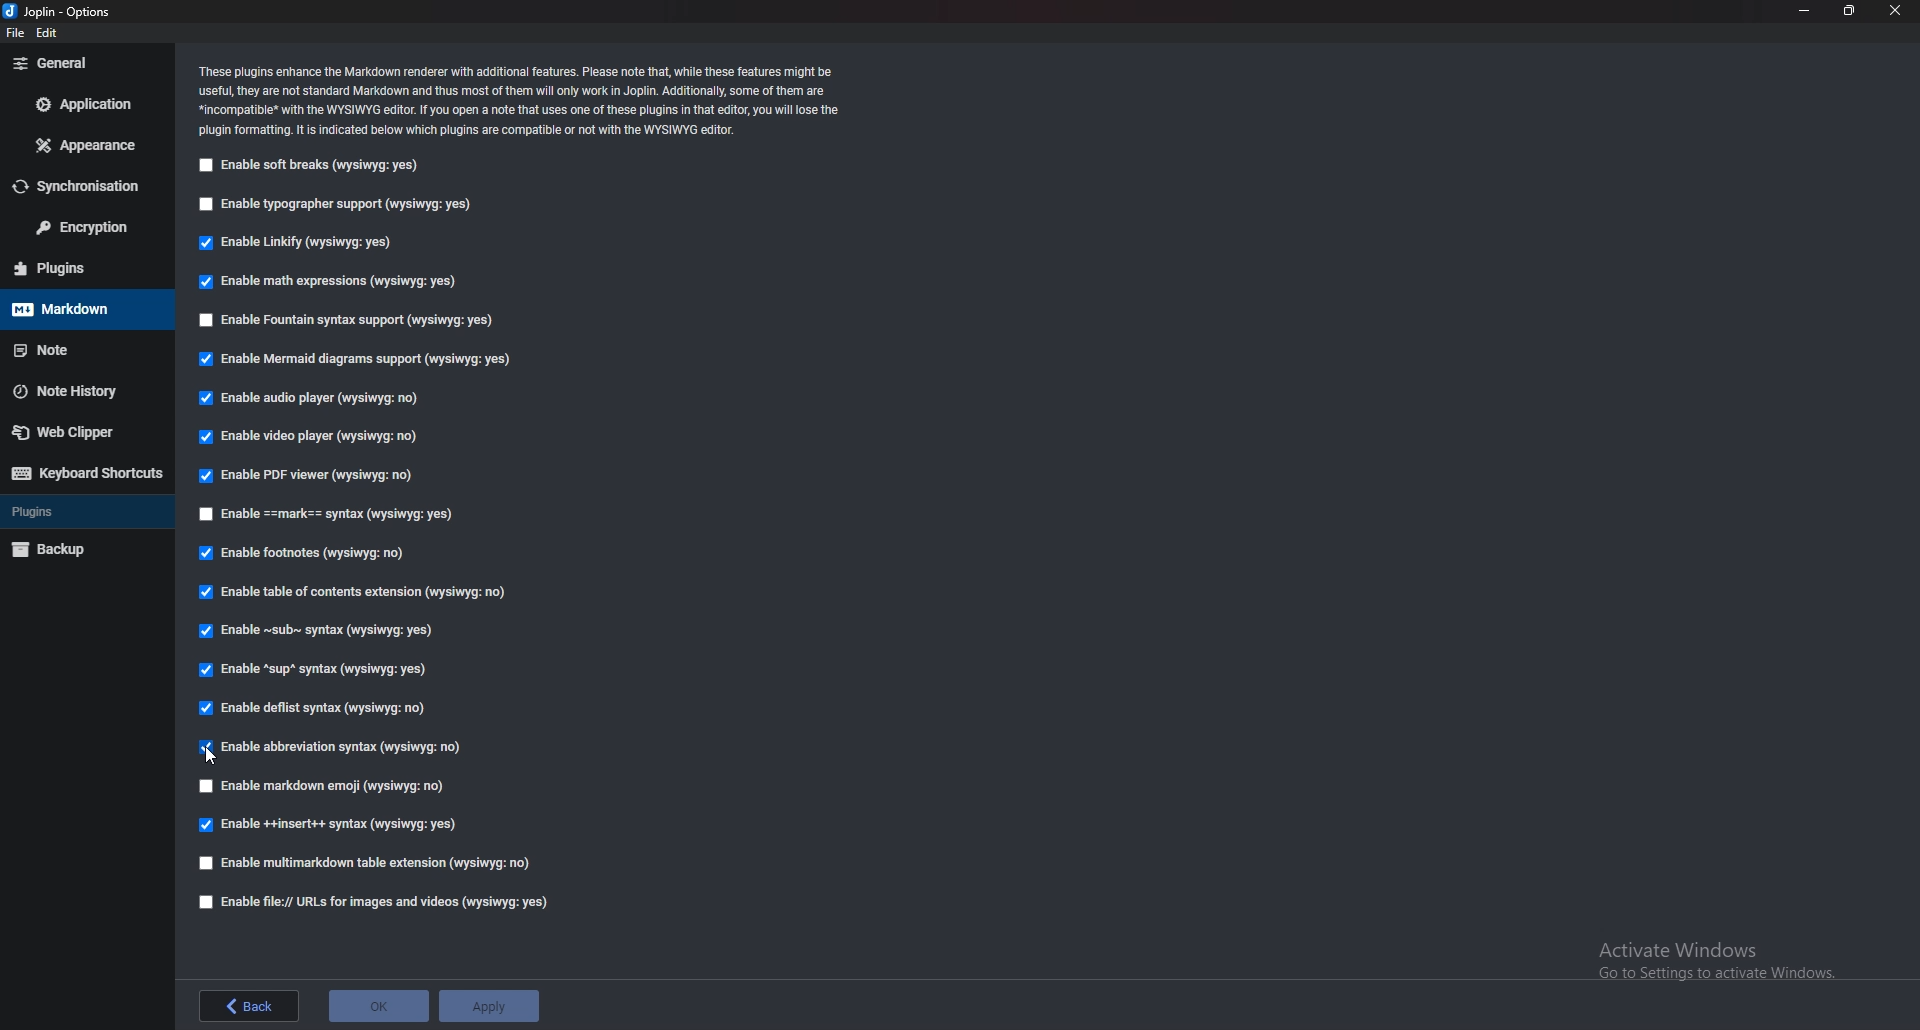 Image resolution: width=1920 pixels, height=1030 pixels. I want to click on enable mermaid diagram support, so click(356, 360).